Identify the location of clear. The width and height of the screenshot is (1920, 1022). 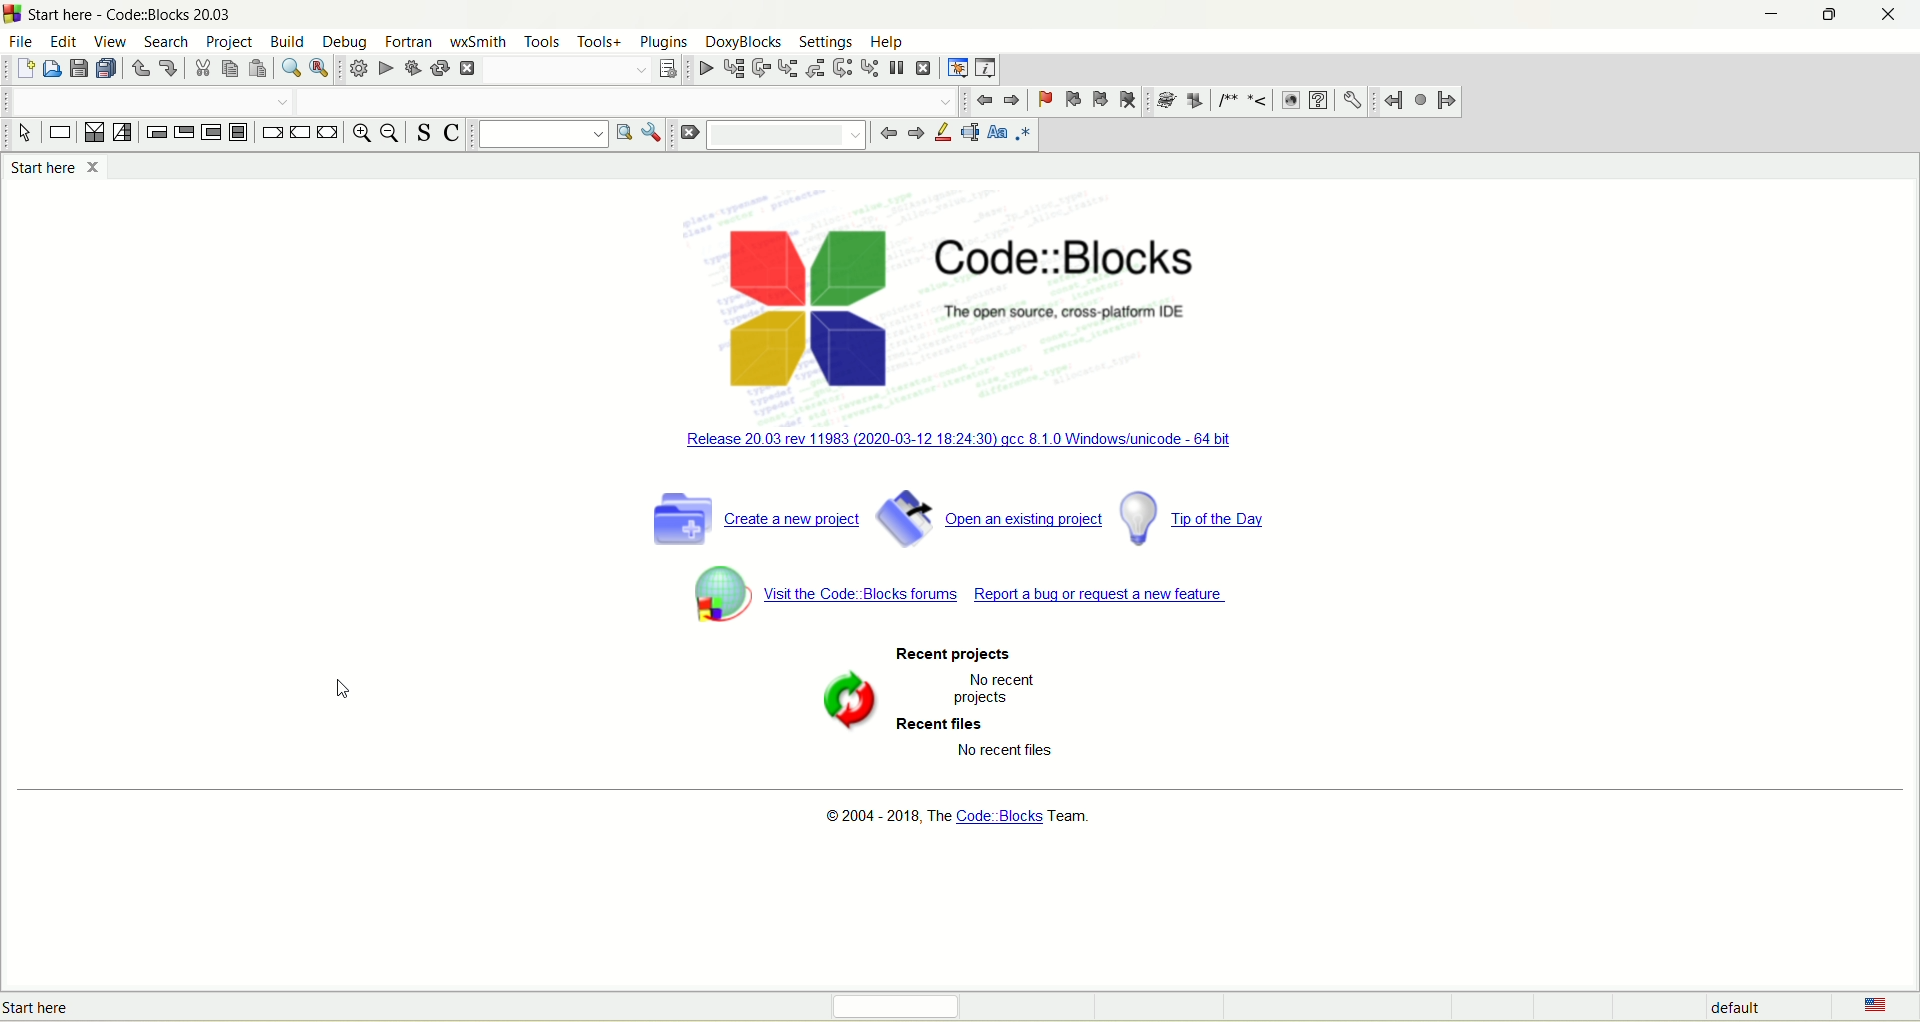
(687, 134).